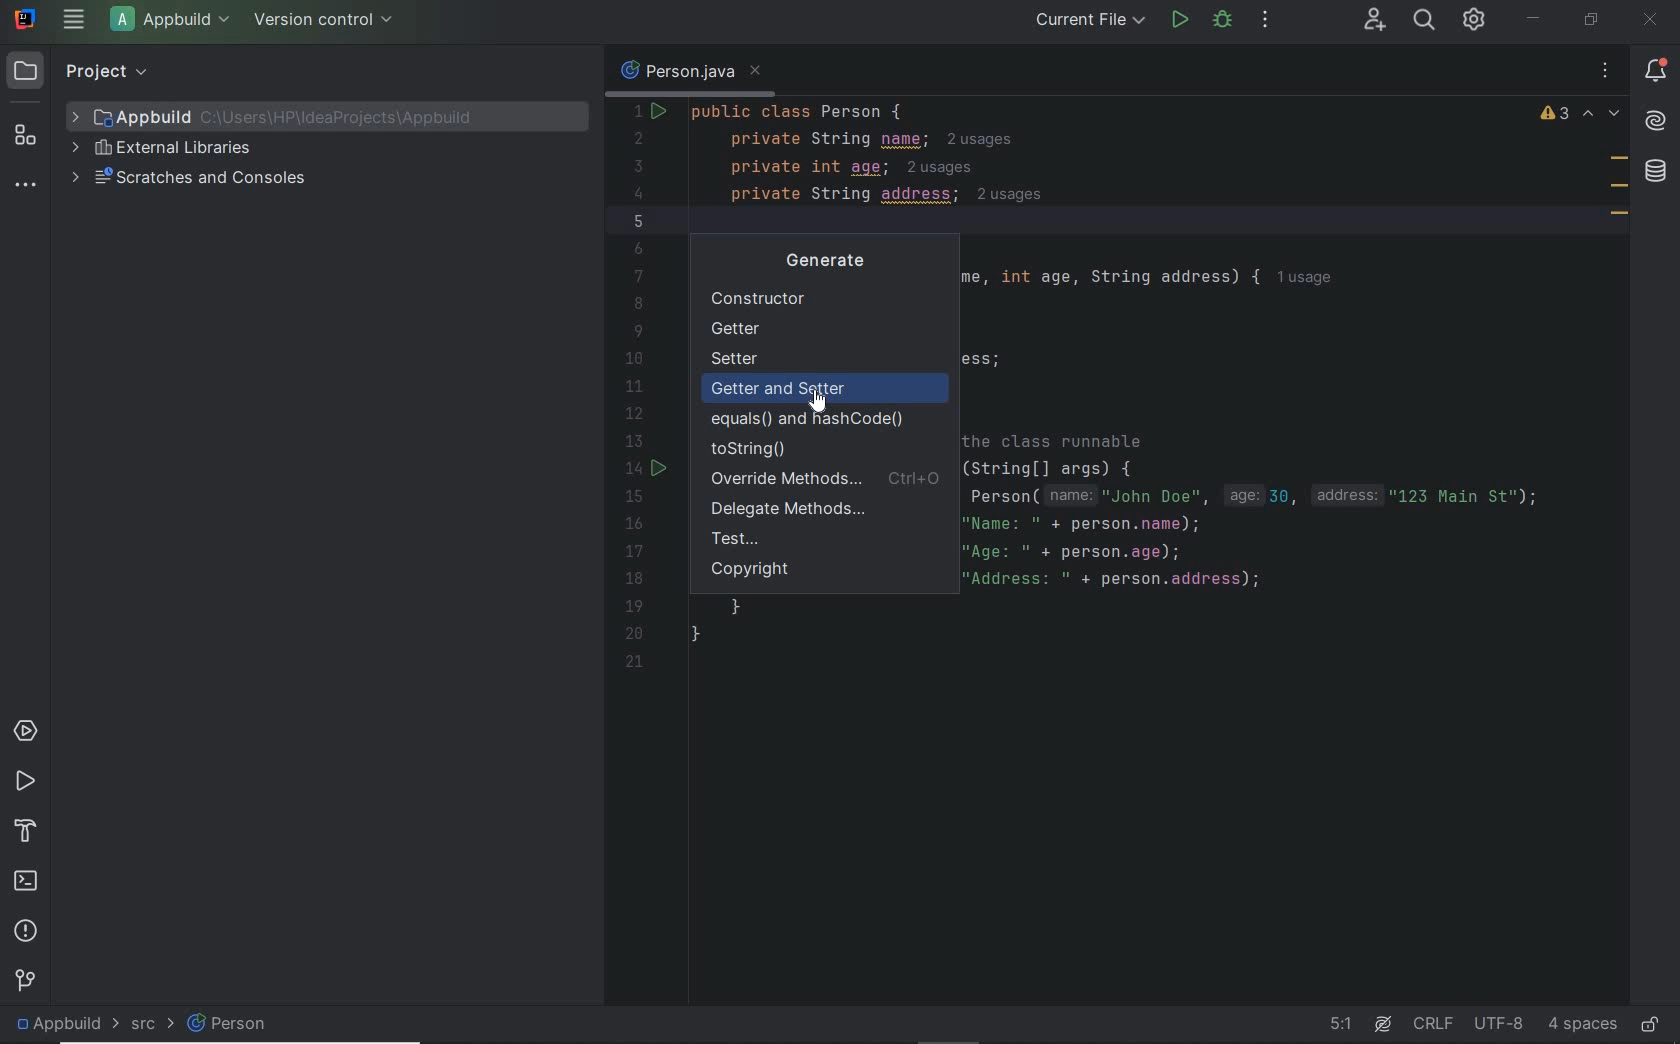 This screenshot has width=1680, height=1044. I want to click on run, so click(23, 779).